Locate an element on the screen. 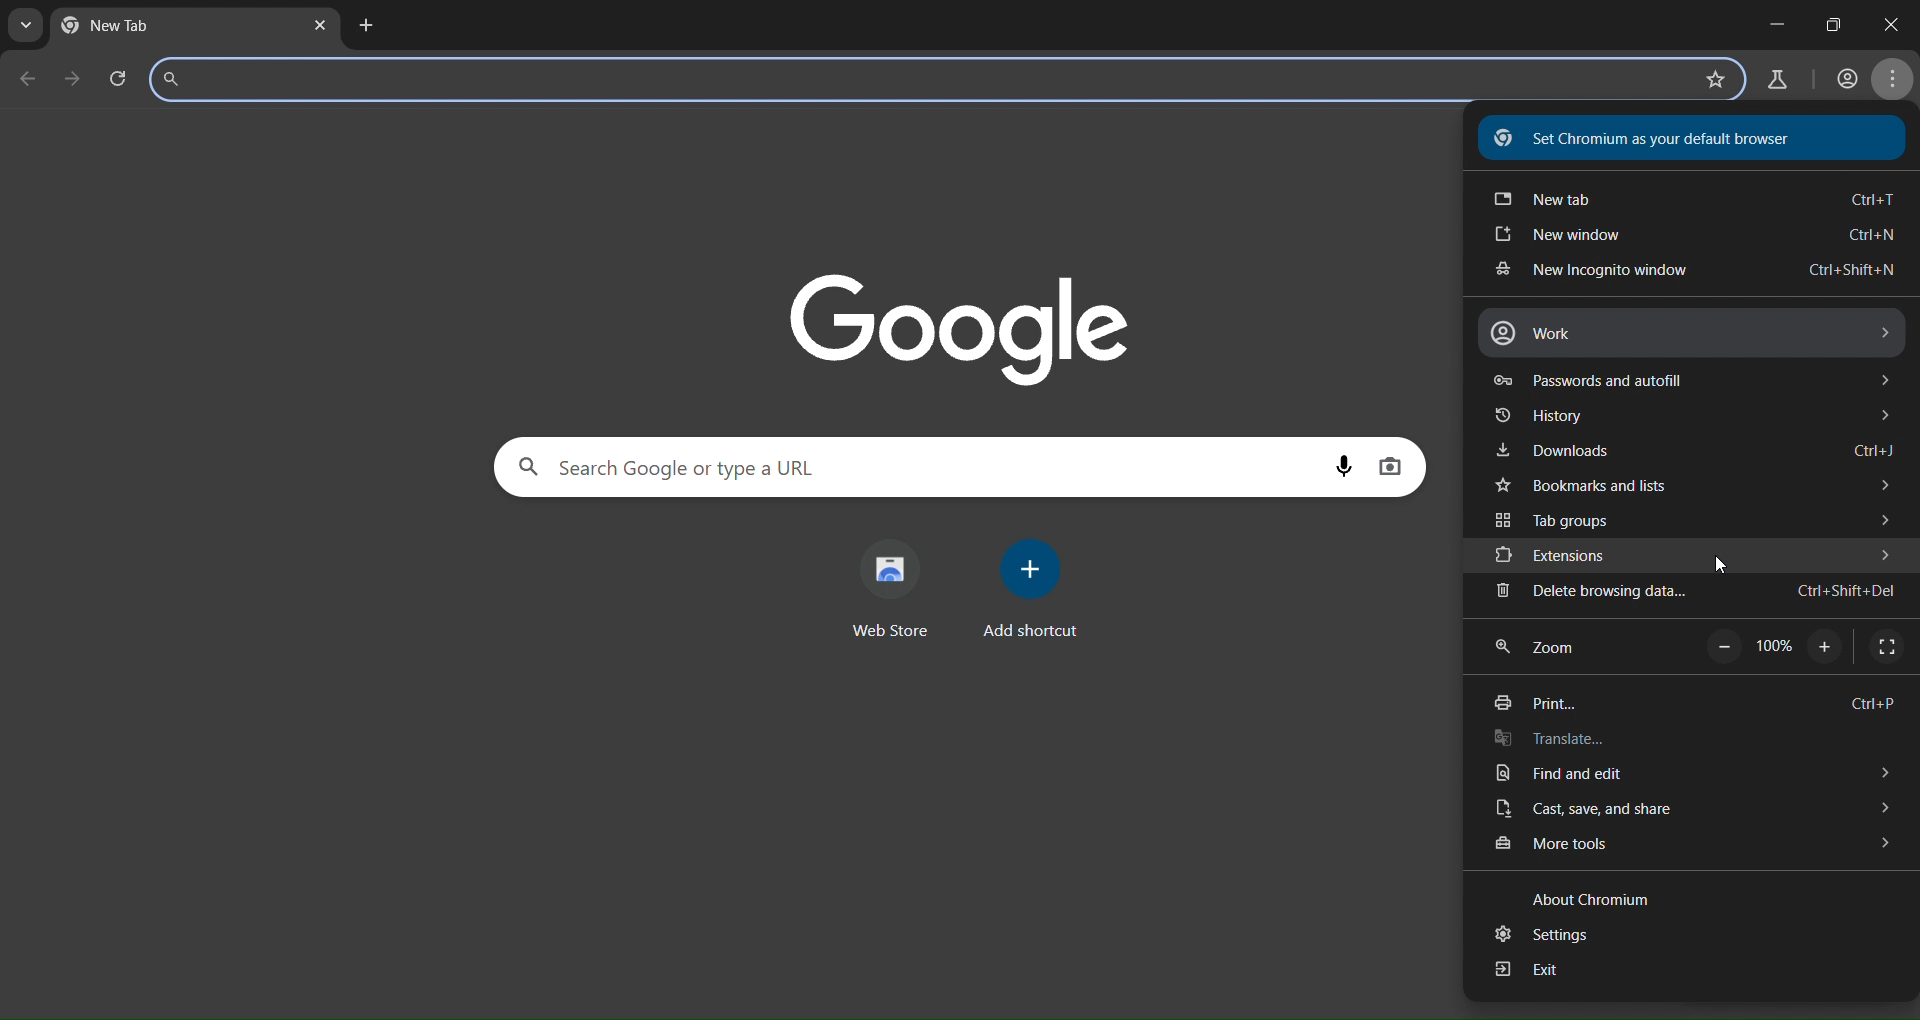  zoom out is located at coordinates (1729, 646).